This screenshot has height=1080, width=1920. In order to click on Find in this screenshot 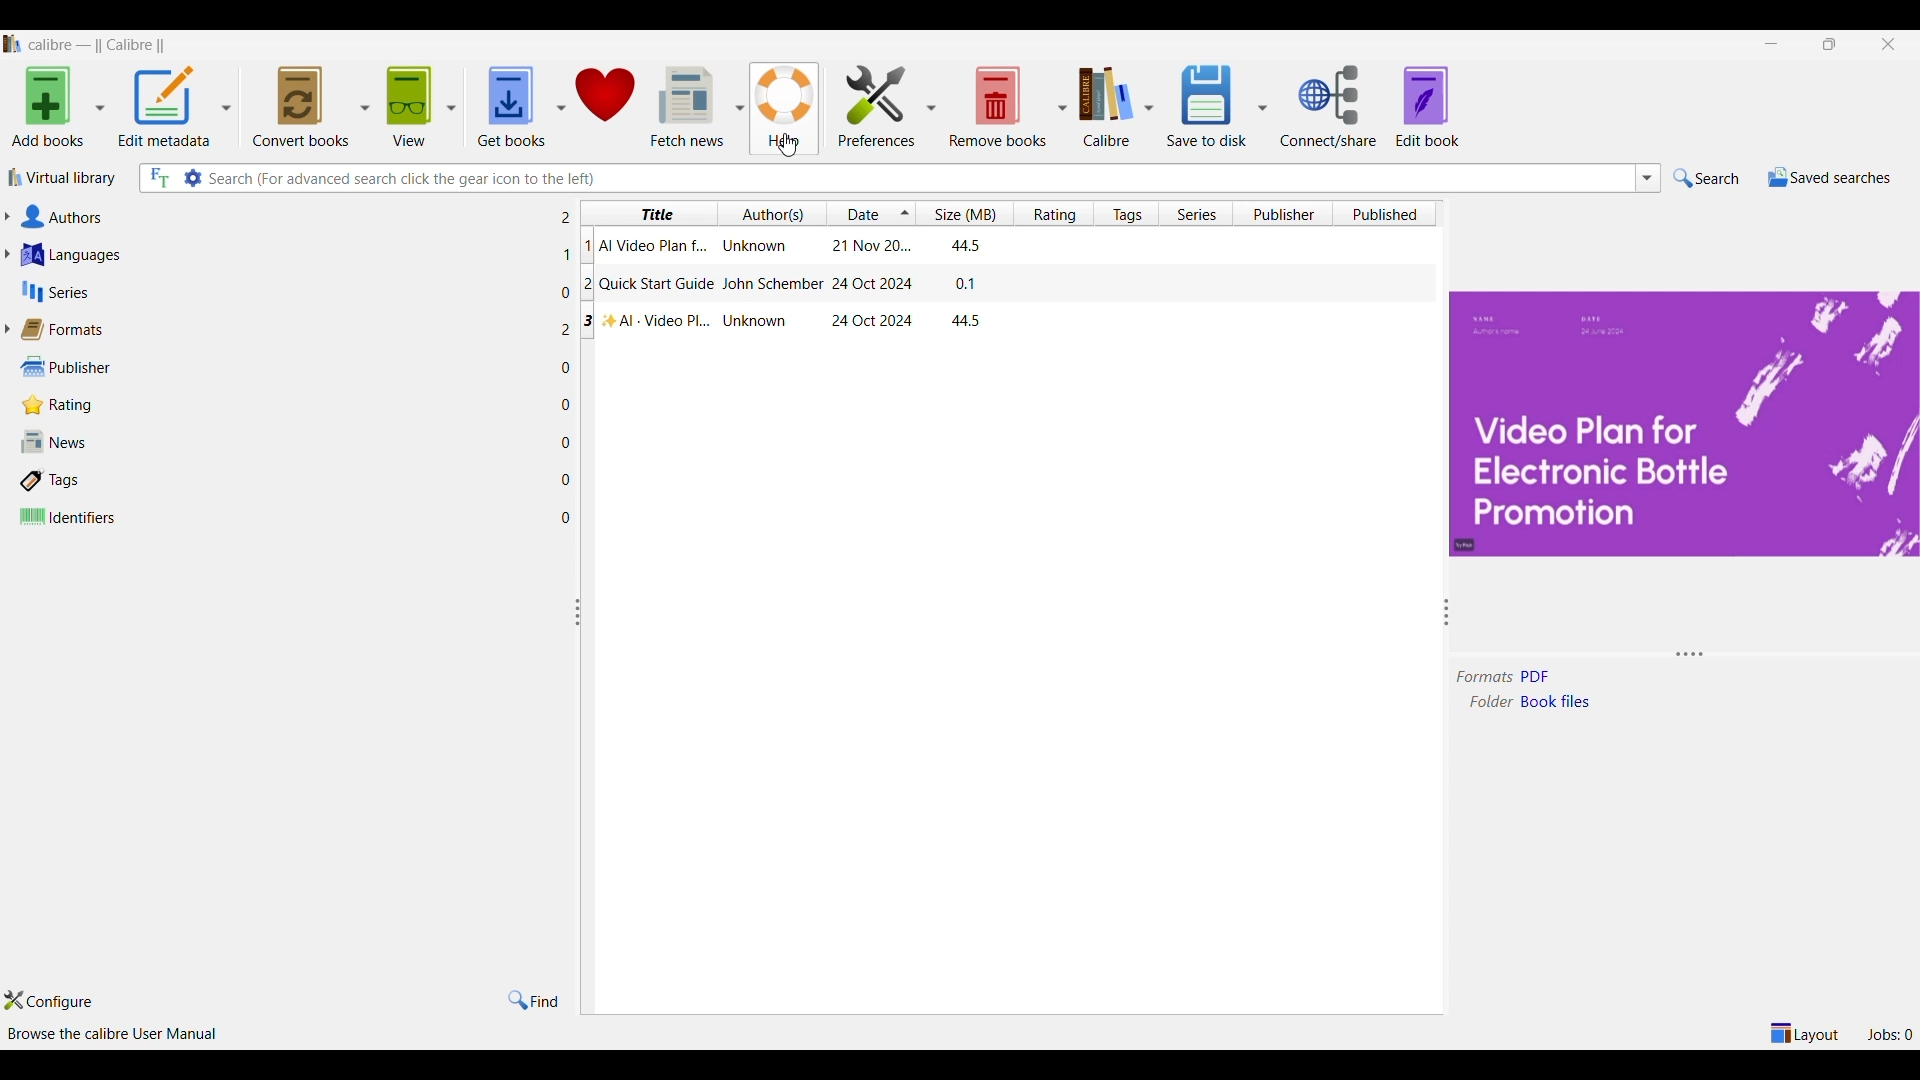, I will do `click(533, 1001)`.